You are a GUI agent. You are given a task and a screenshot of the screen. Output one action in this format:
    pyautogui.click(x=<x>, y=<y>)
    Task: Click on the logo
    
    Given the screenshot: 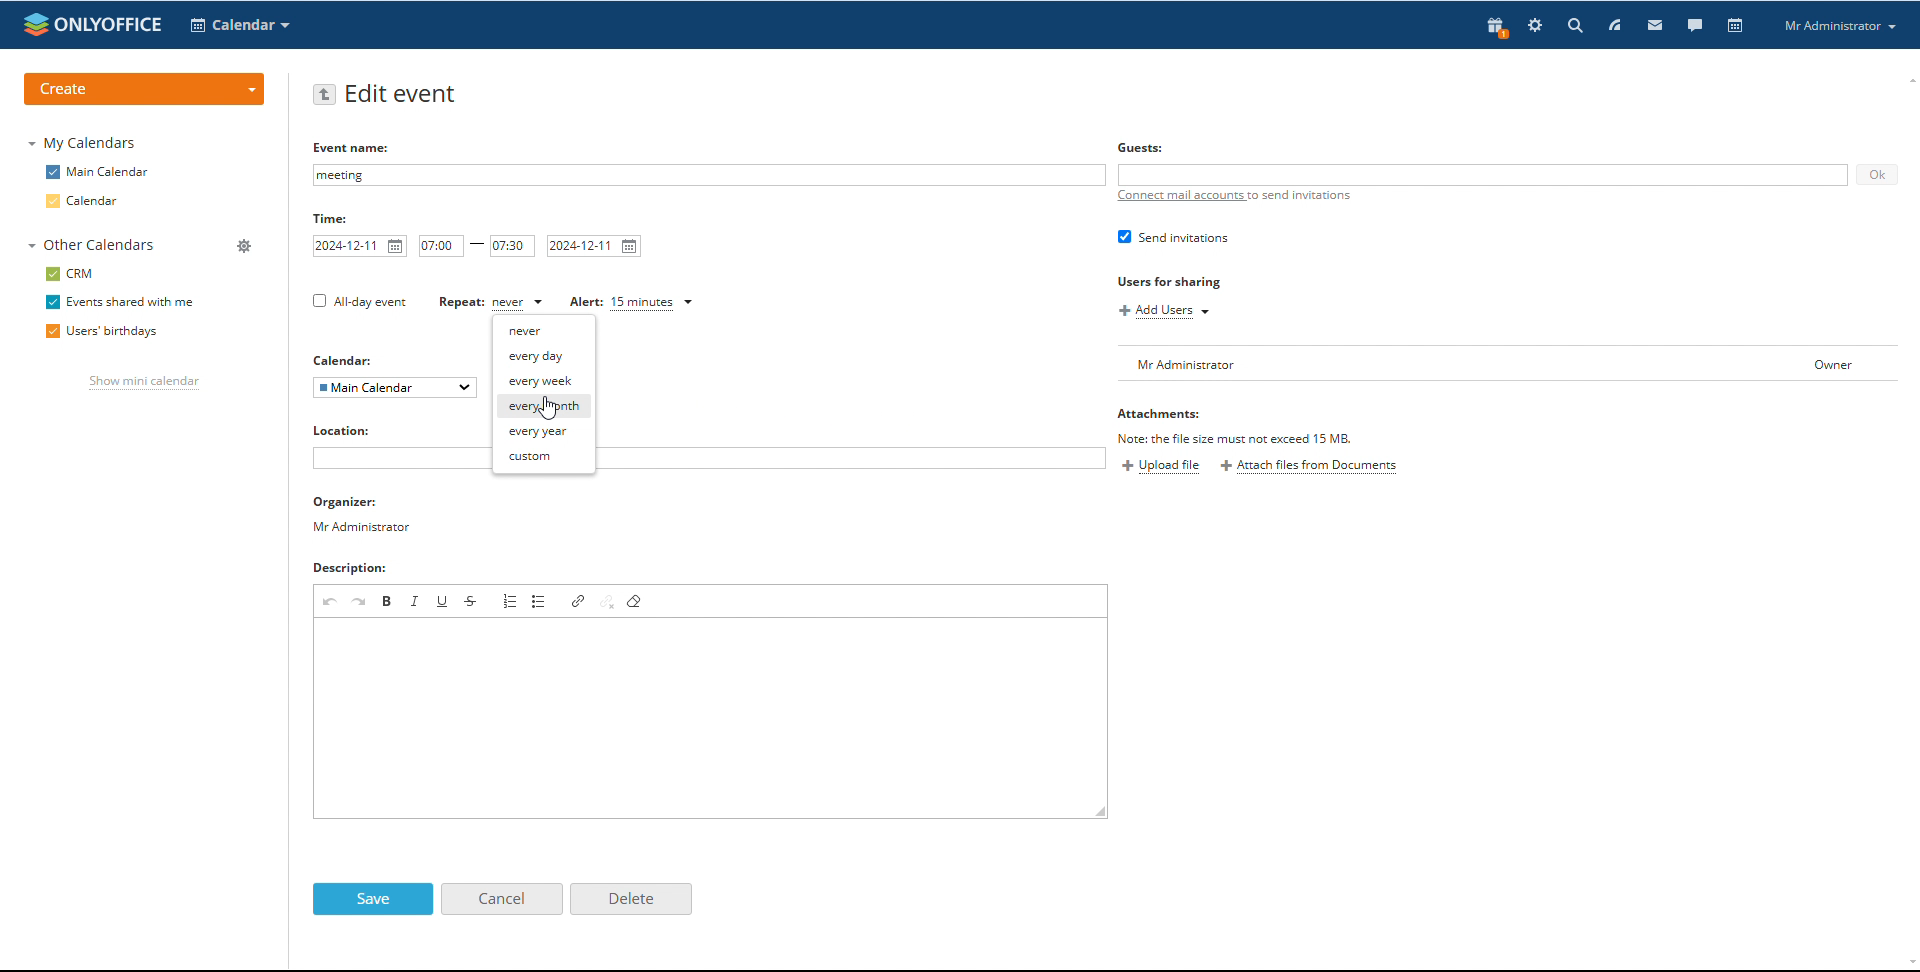 What is the action you would take?
    pyautogui.click(x=91, y=24)
    